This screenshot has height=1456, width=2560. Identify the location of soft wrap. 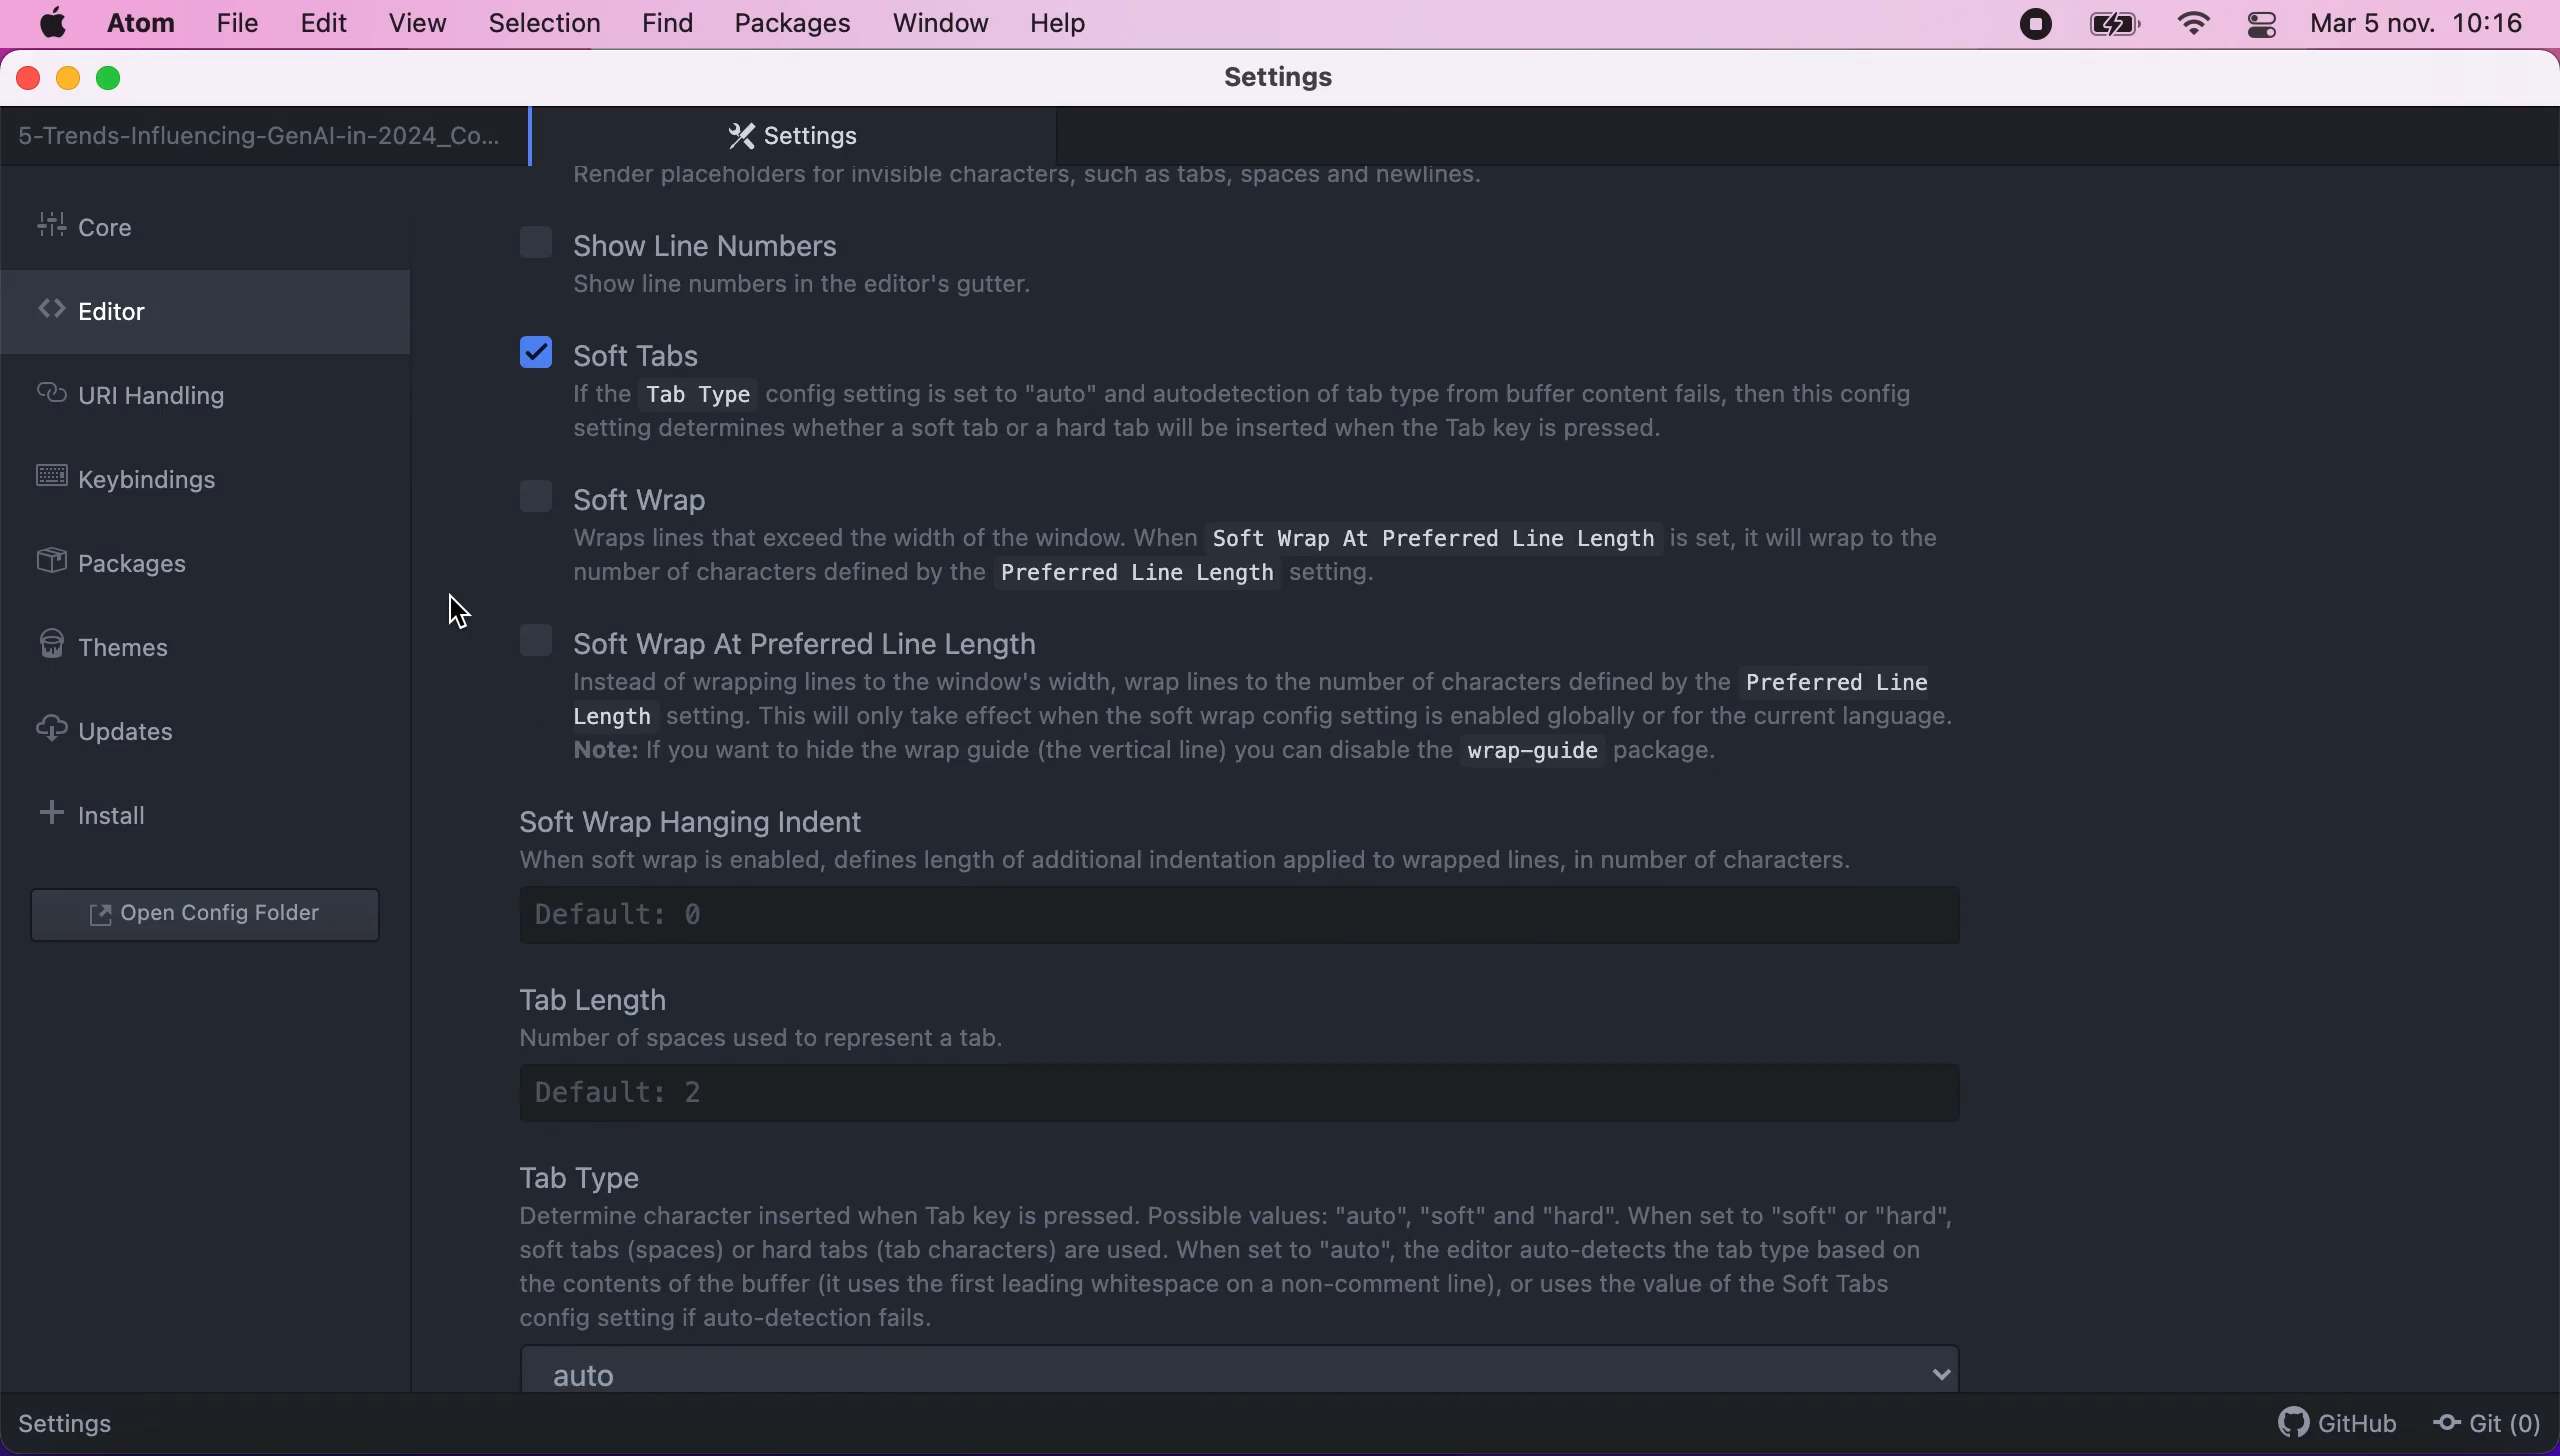
(1232, 531).